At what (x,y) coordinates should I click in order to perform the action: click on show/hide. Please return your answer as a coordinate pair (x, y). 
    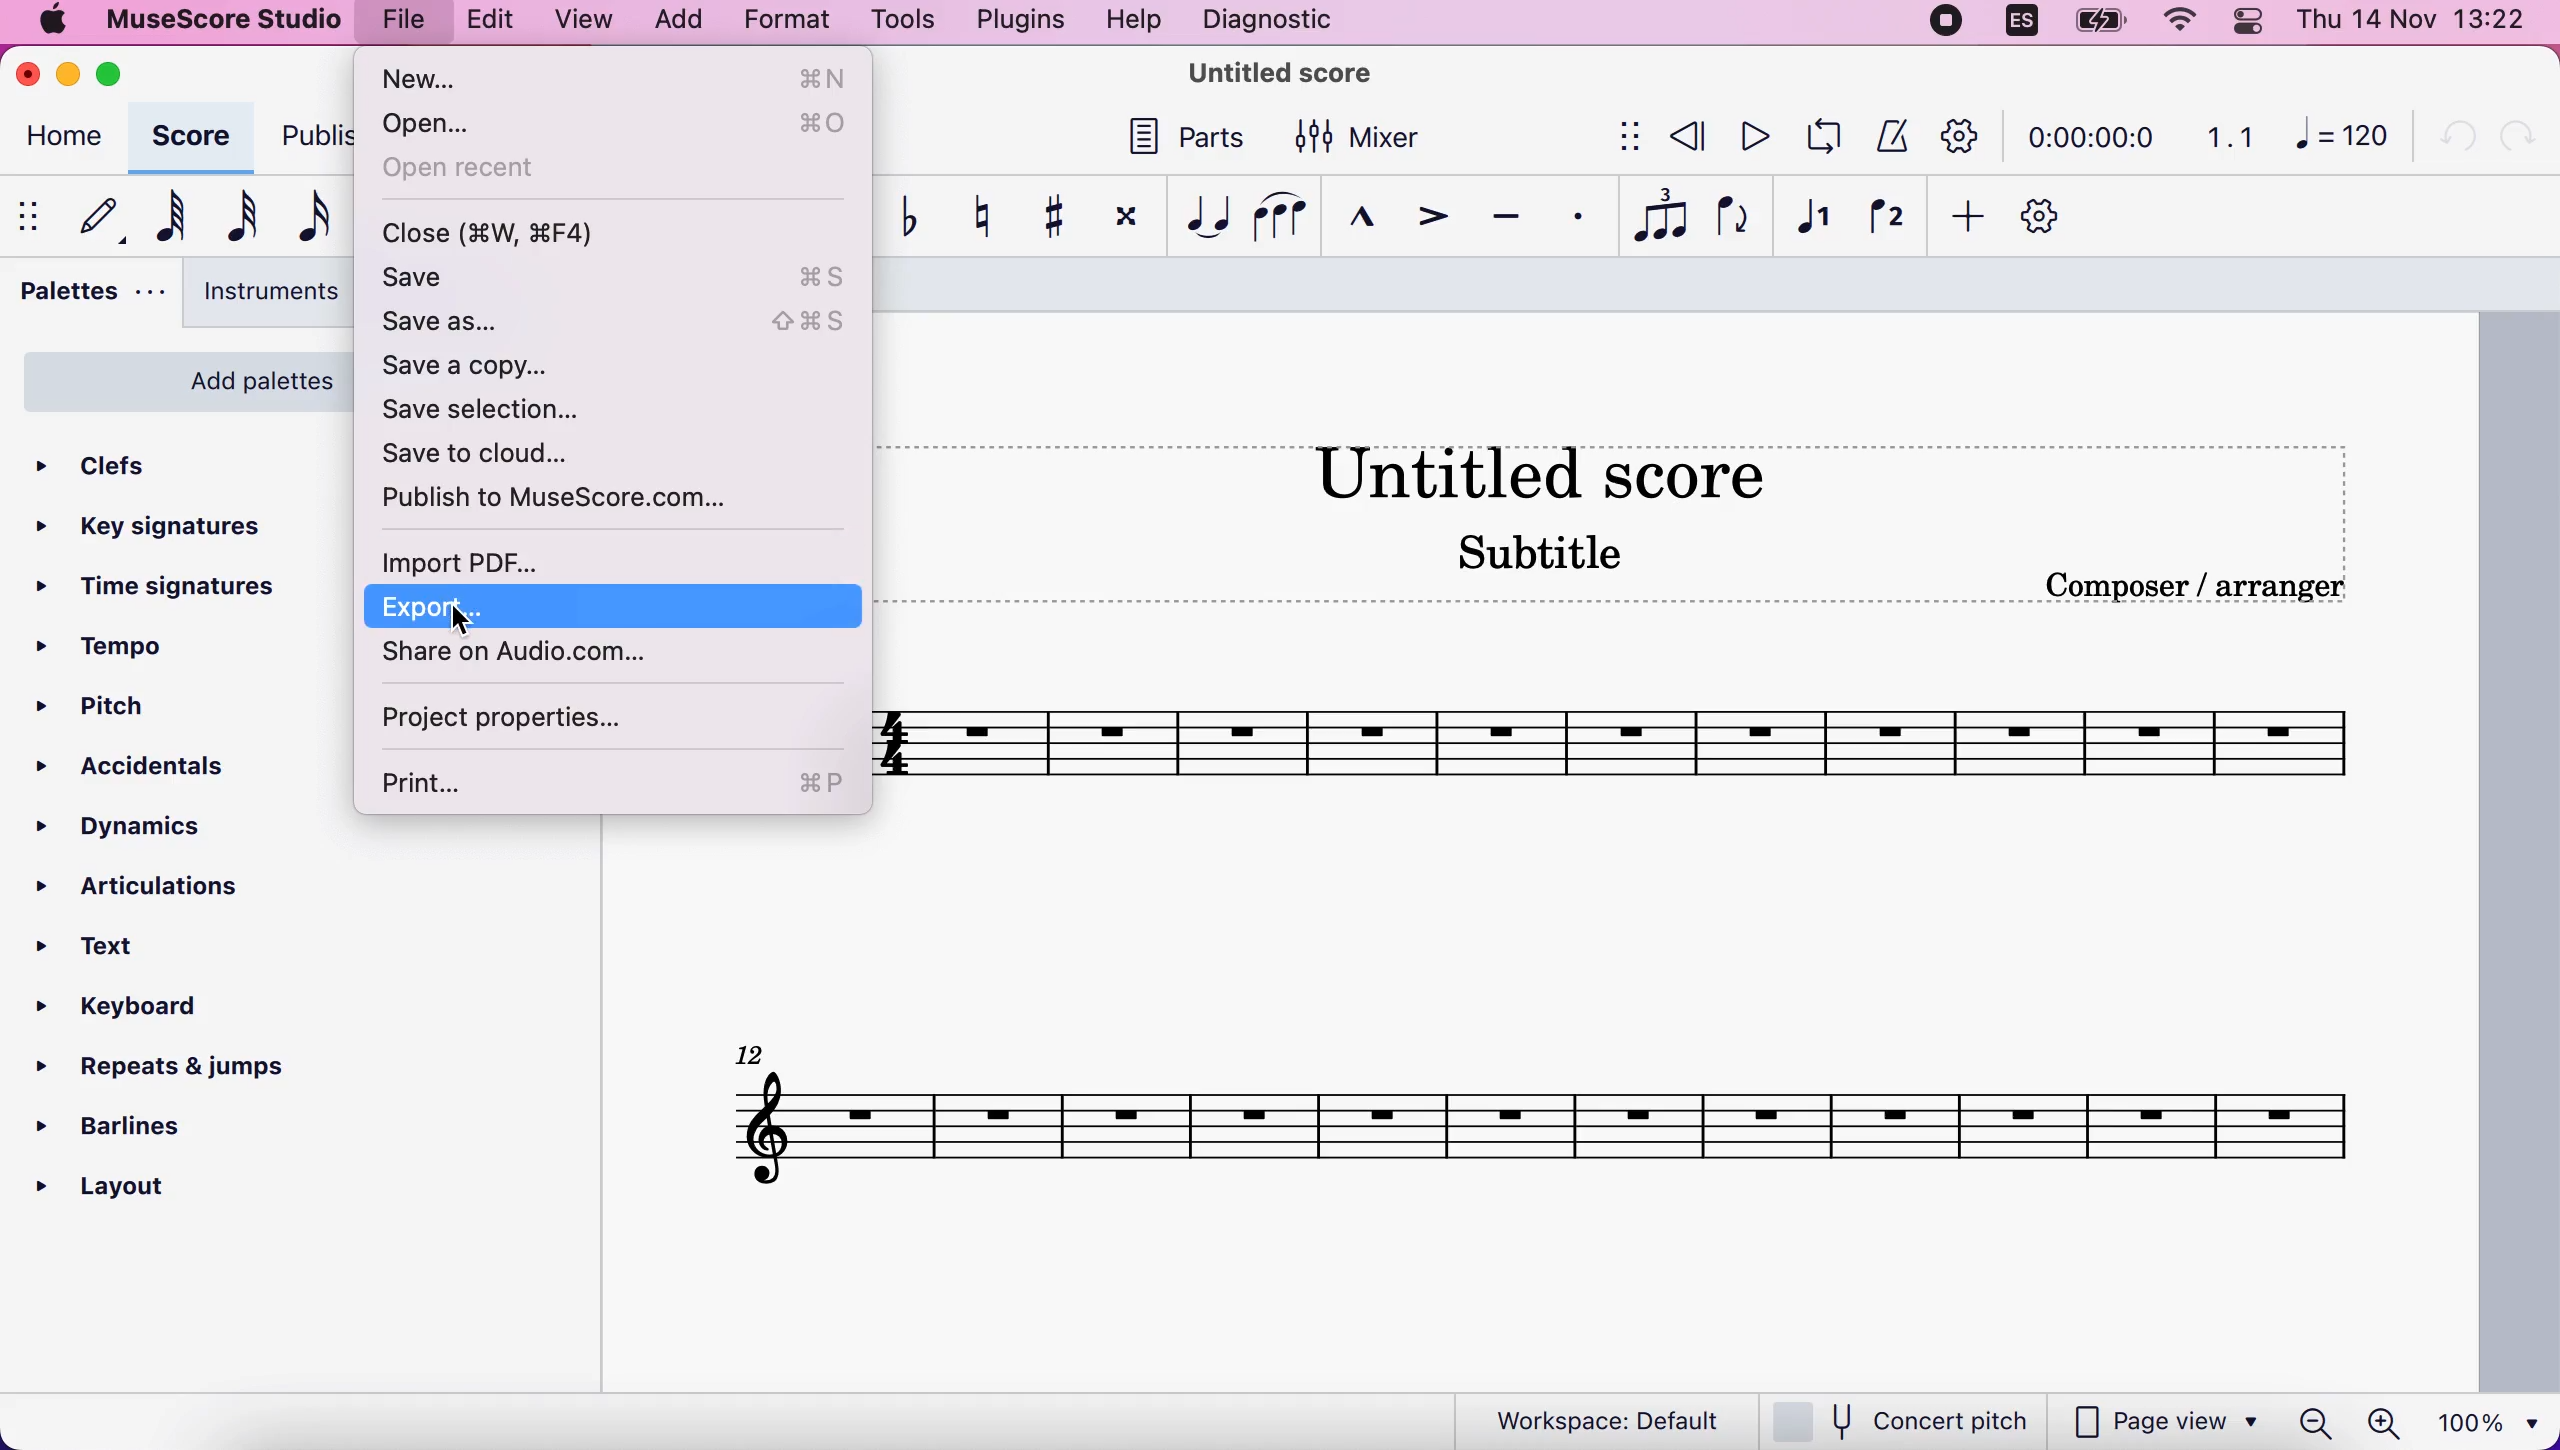
    Looking at the image, I should click on (26, 214).